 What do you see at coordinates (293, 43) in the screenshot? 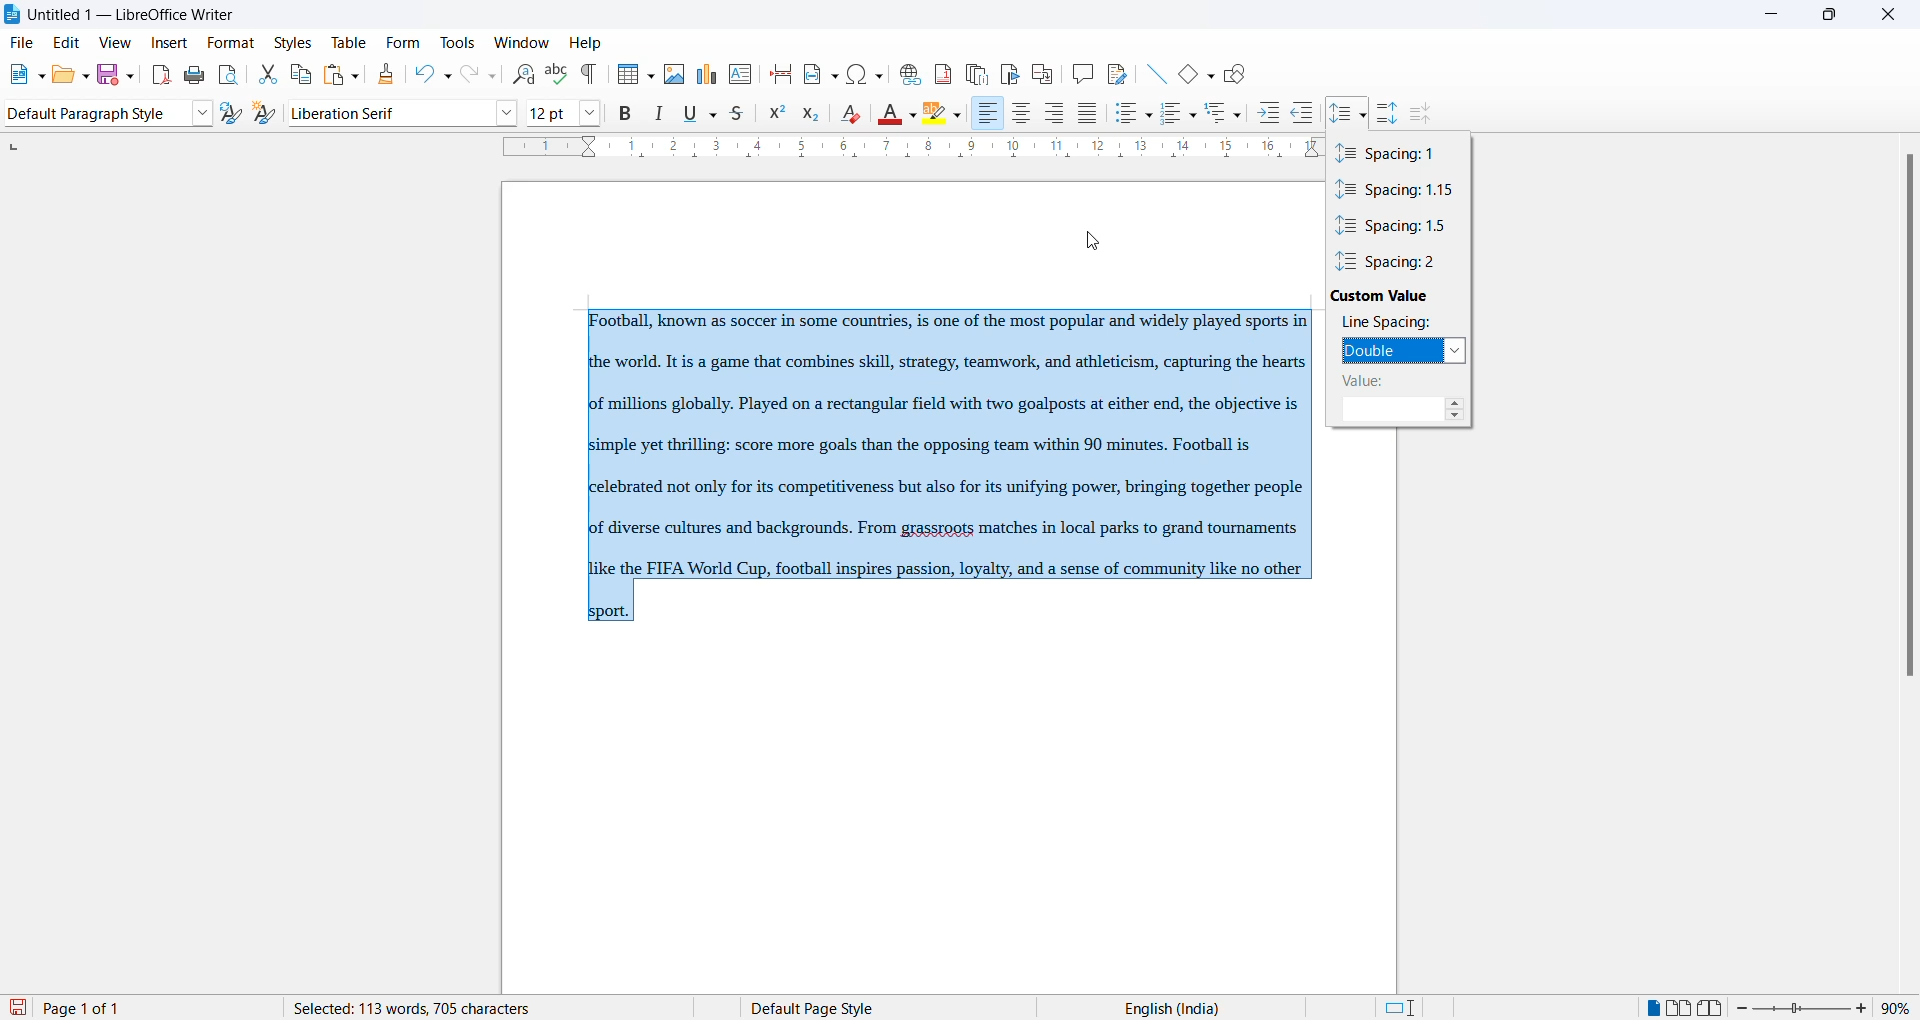
I see `styles` at bounding box center [293, 43].